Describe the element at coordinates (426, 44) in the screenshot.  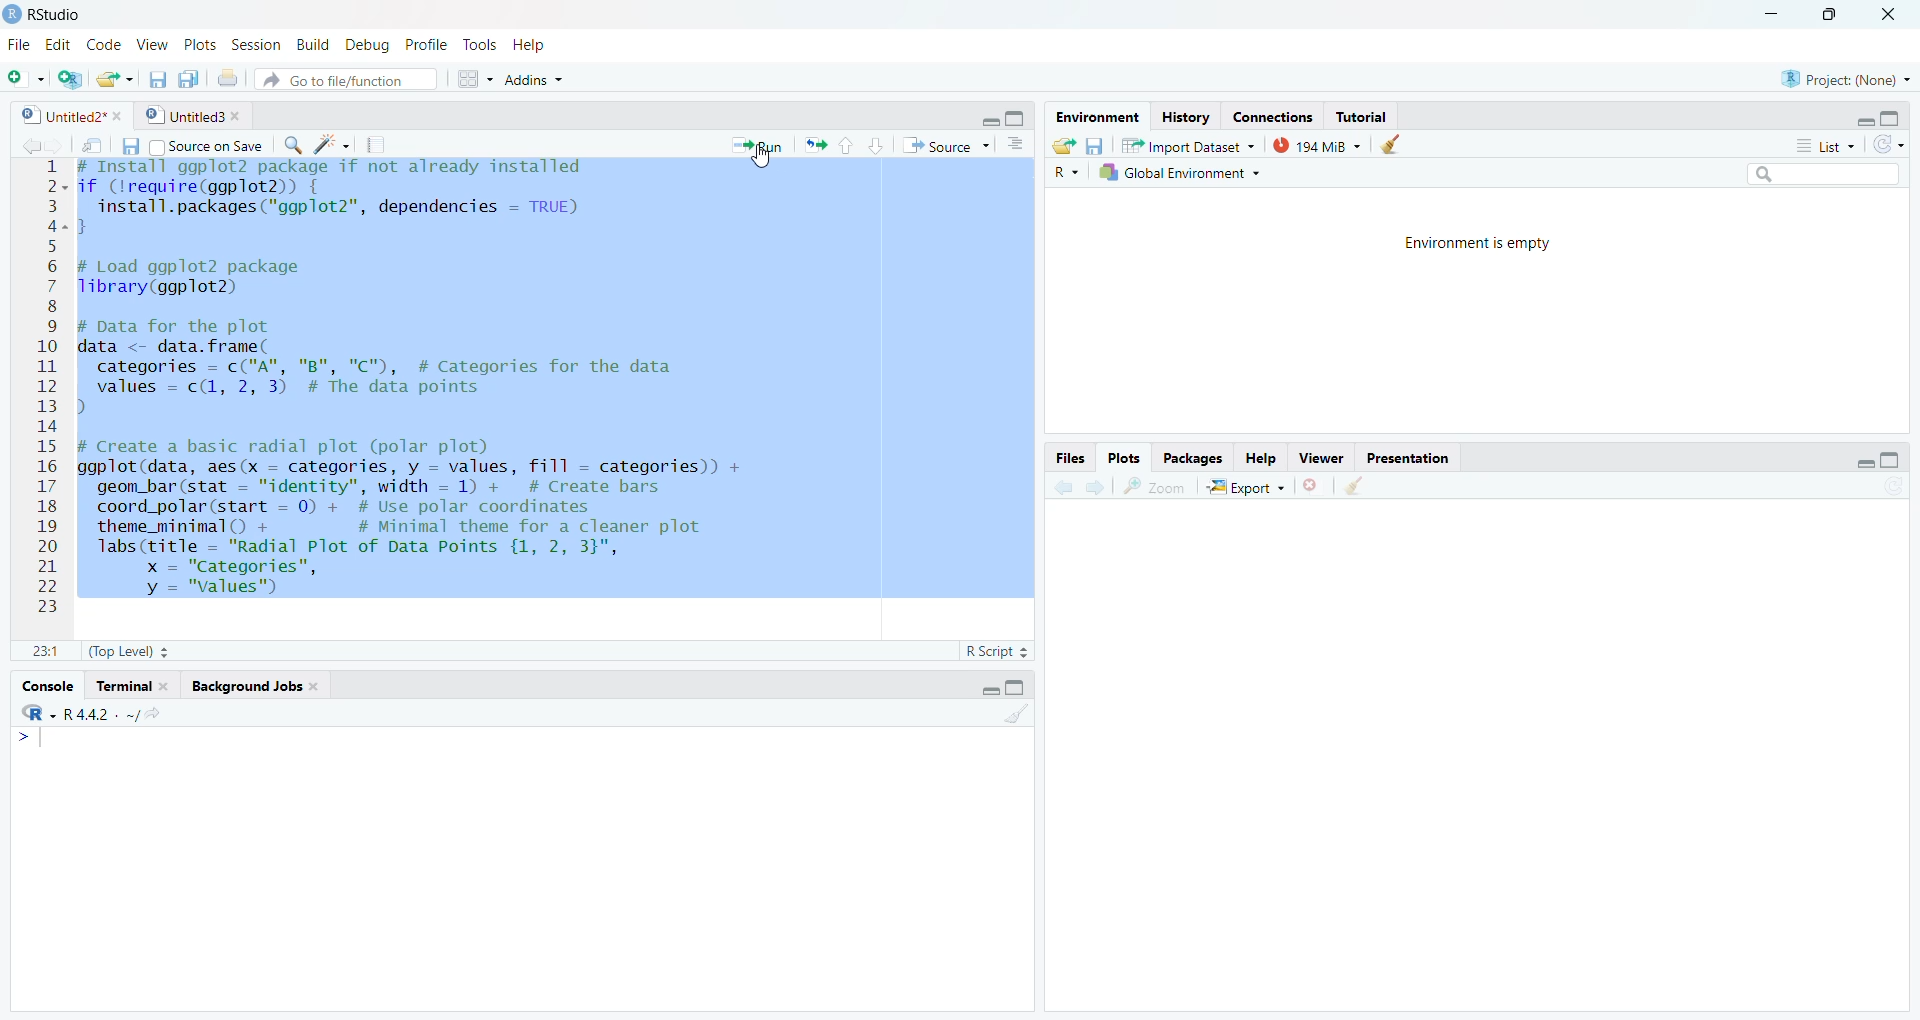
I see `Profile` at that location.